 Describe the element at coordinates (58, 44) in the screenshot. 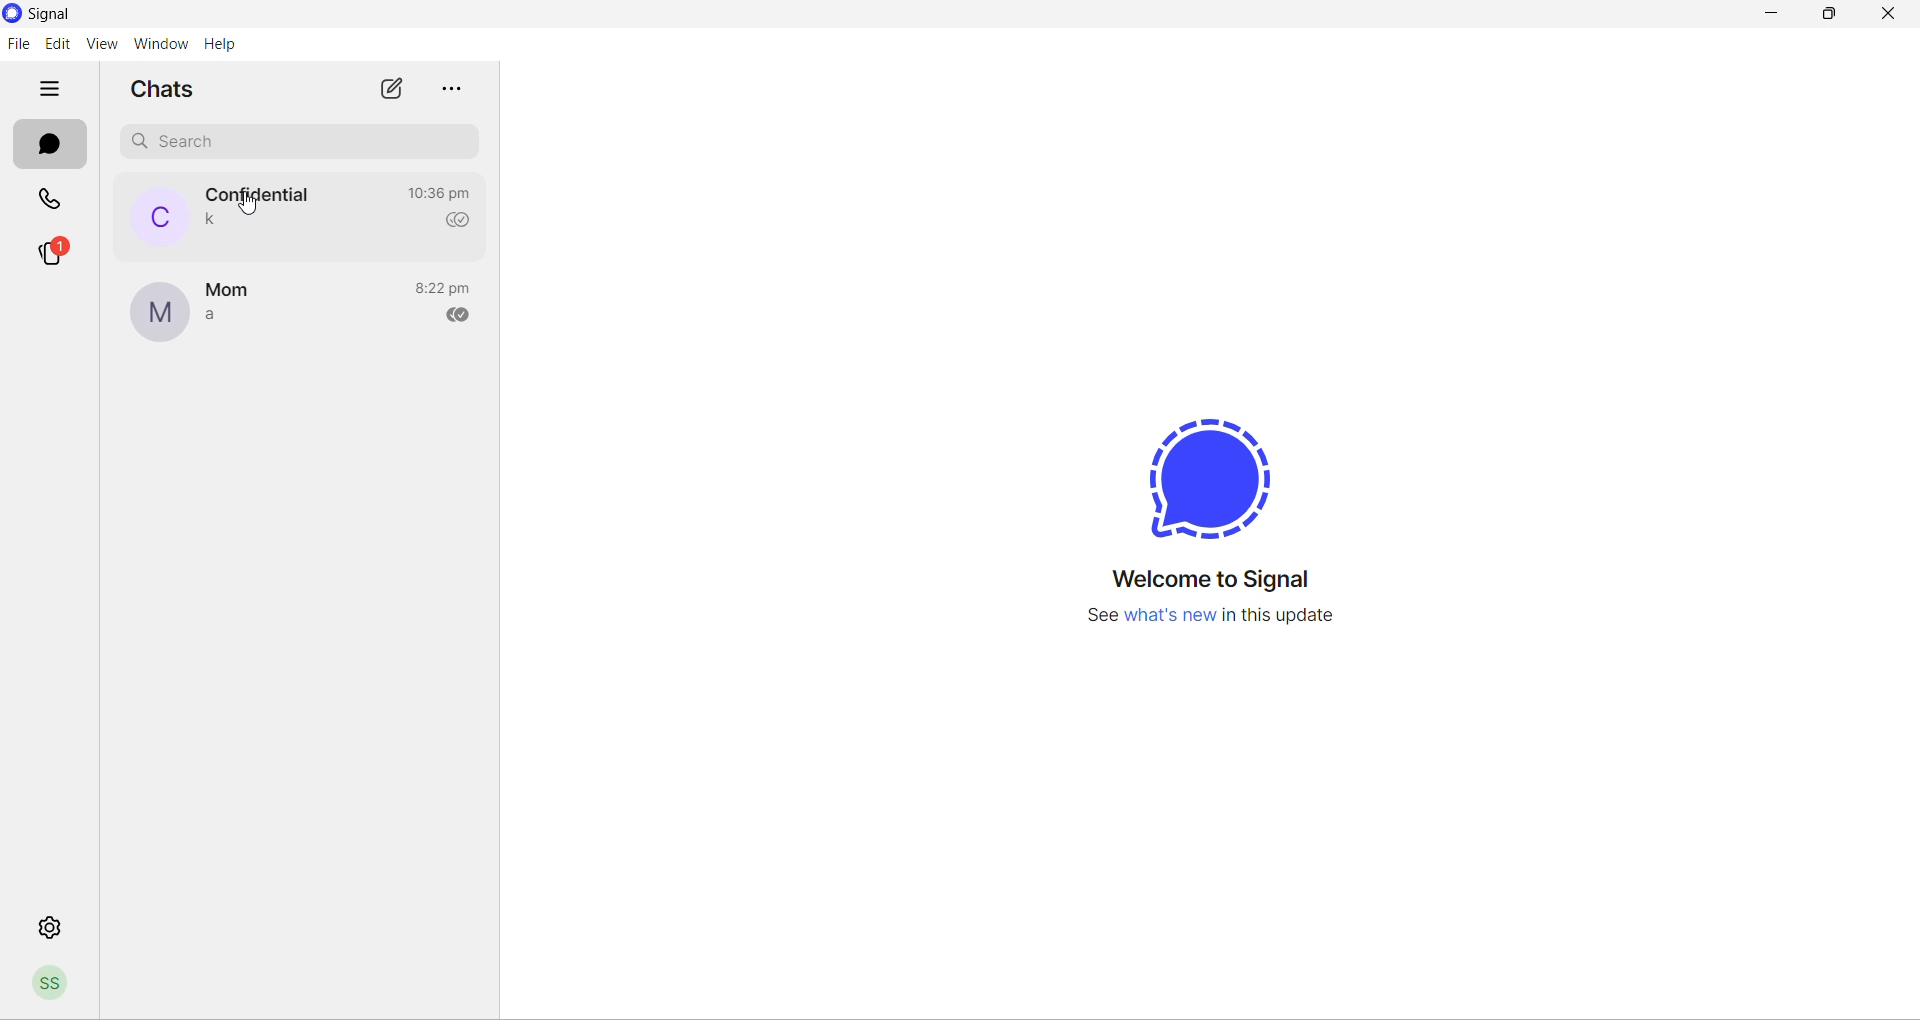

I see `edit` at that location.